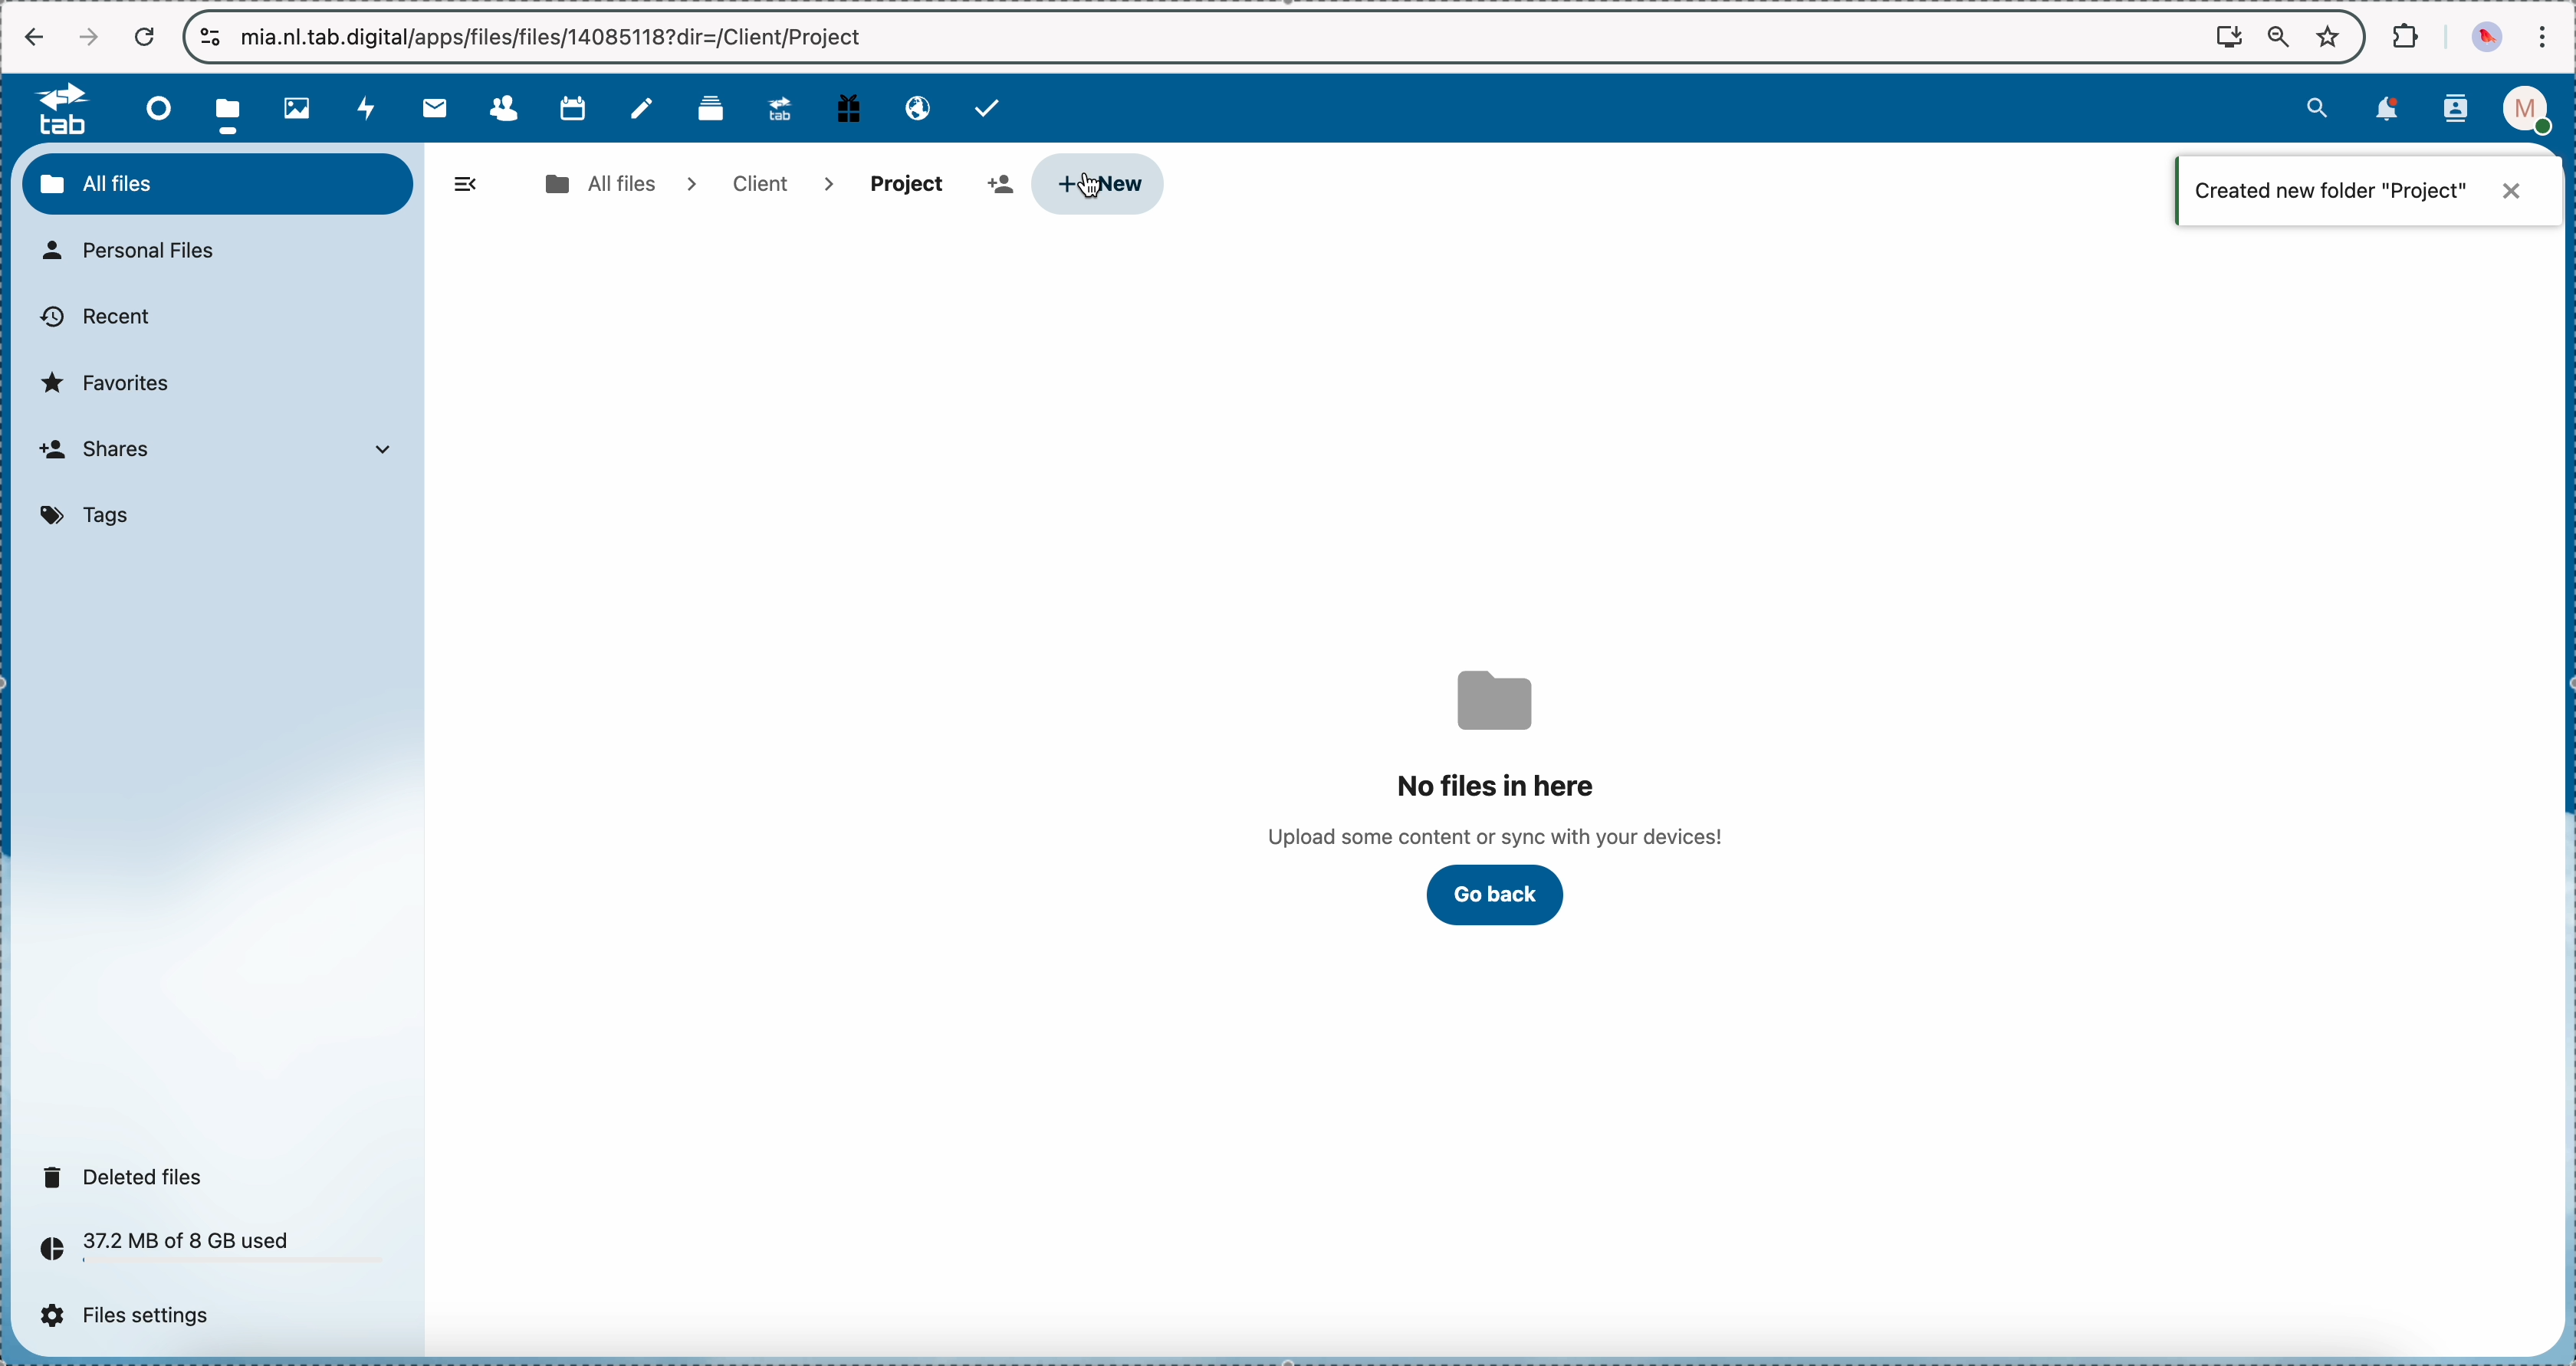 The width and height of the screenshot is (2576, 1366). Describe the element at coordinates (1505, 840) in the screenshot. I see `upload some content or sync with your devices!` at that location.